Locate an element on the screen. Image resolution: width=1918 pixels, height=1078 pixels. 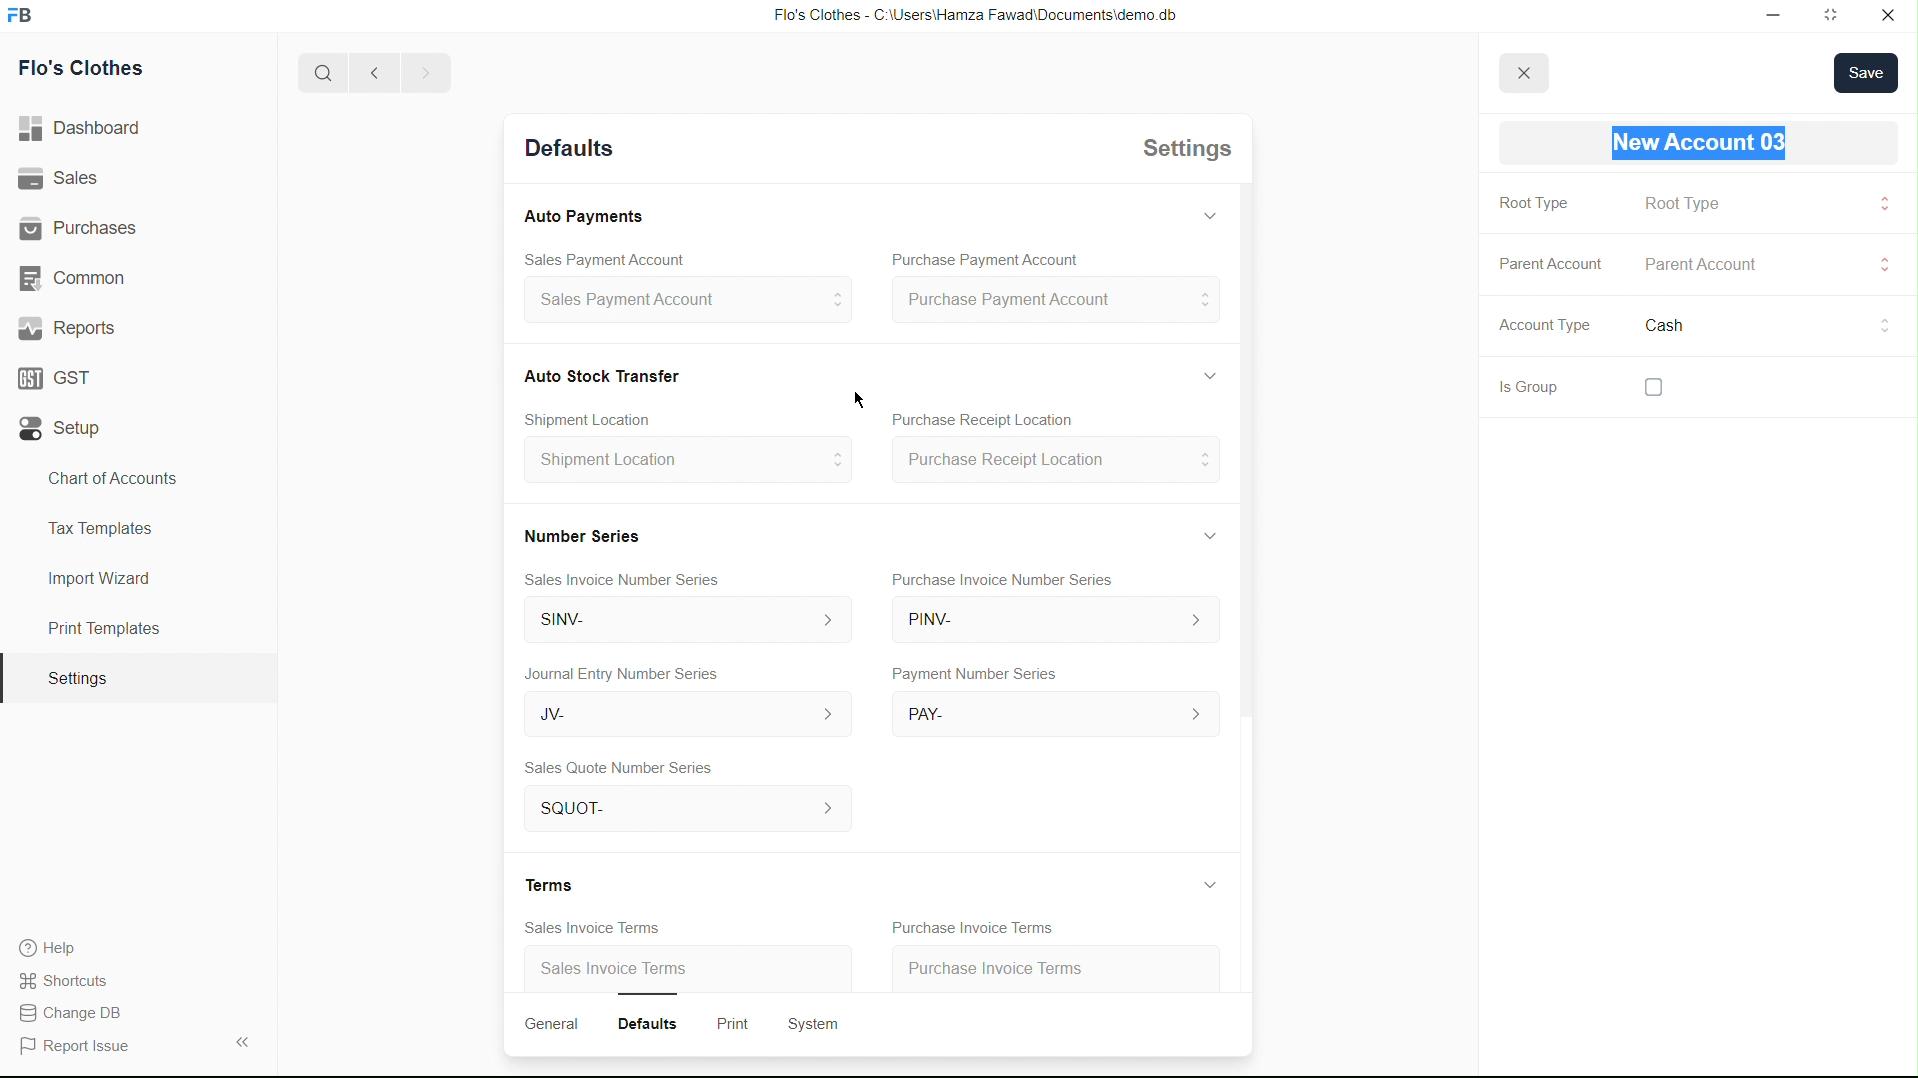
Purchase Invoice Terms is located at coordinates (968, 925).